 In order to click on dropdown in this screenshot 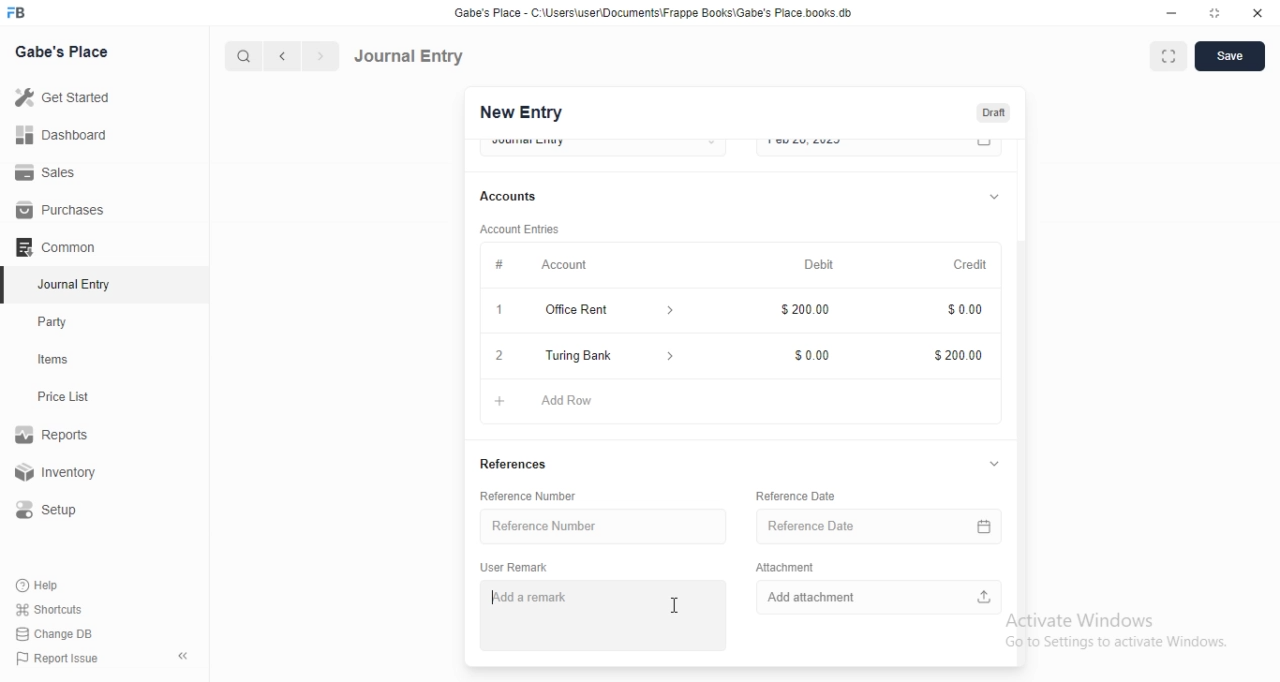, I will do `click(992, 195)`.